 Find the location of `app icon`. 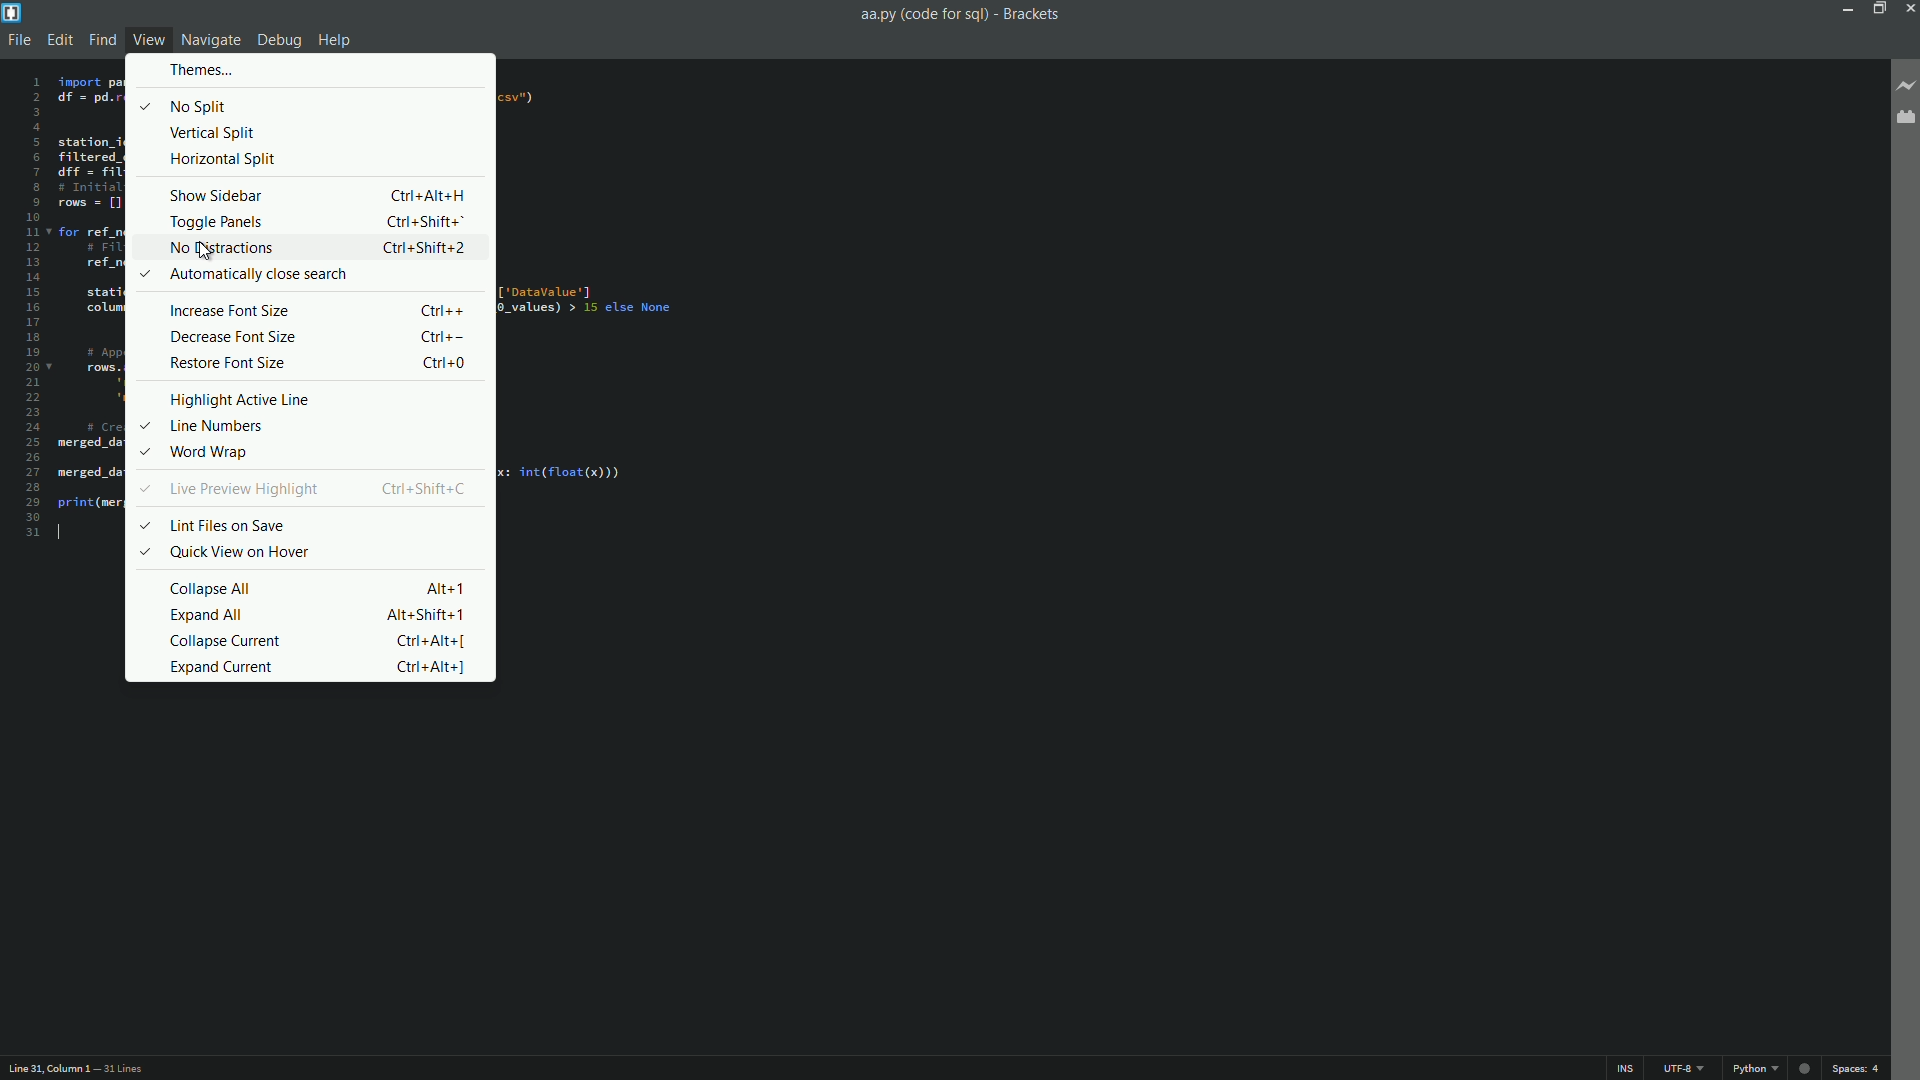

app icon is located at coordinates (11, 14).